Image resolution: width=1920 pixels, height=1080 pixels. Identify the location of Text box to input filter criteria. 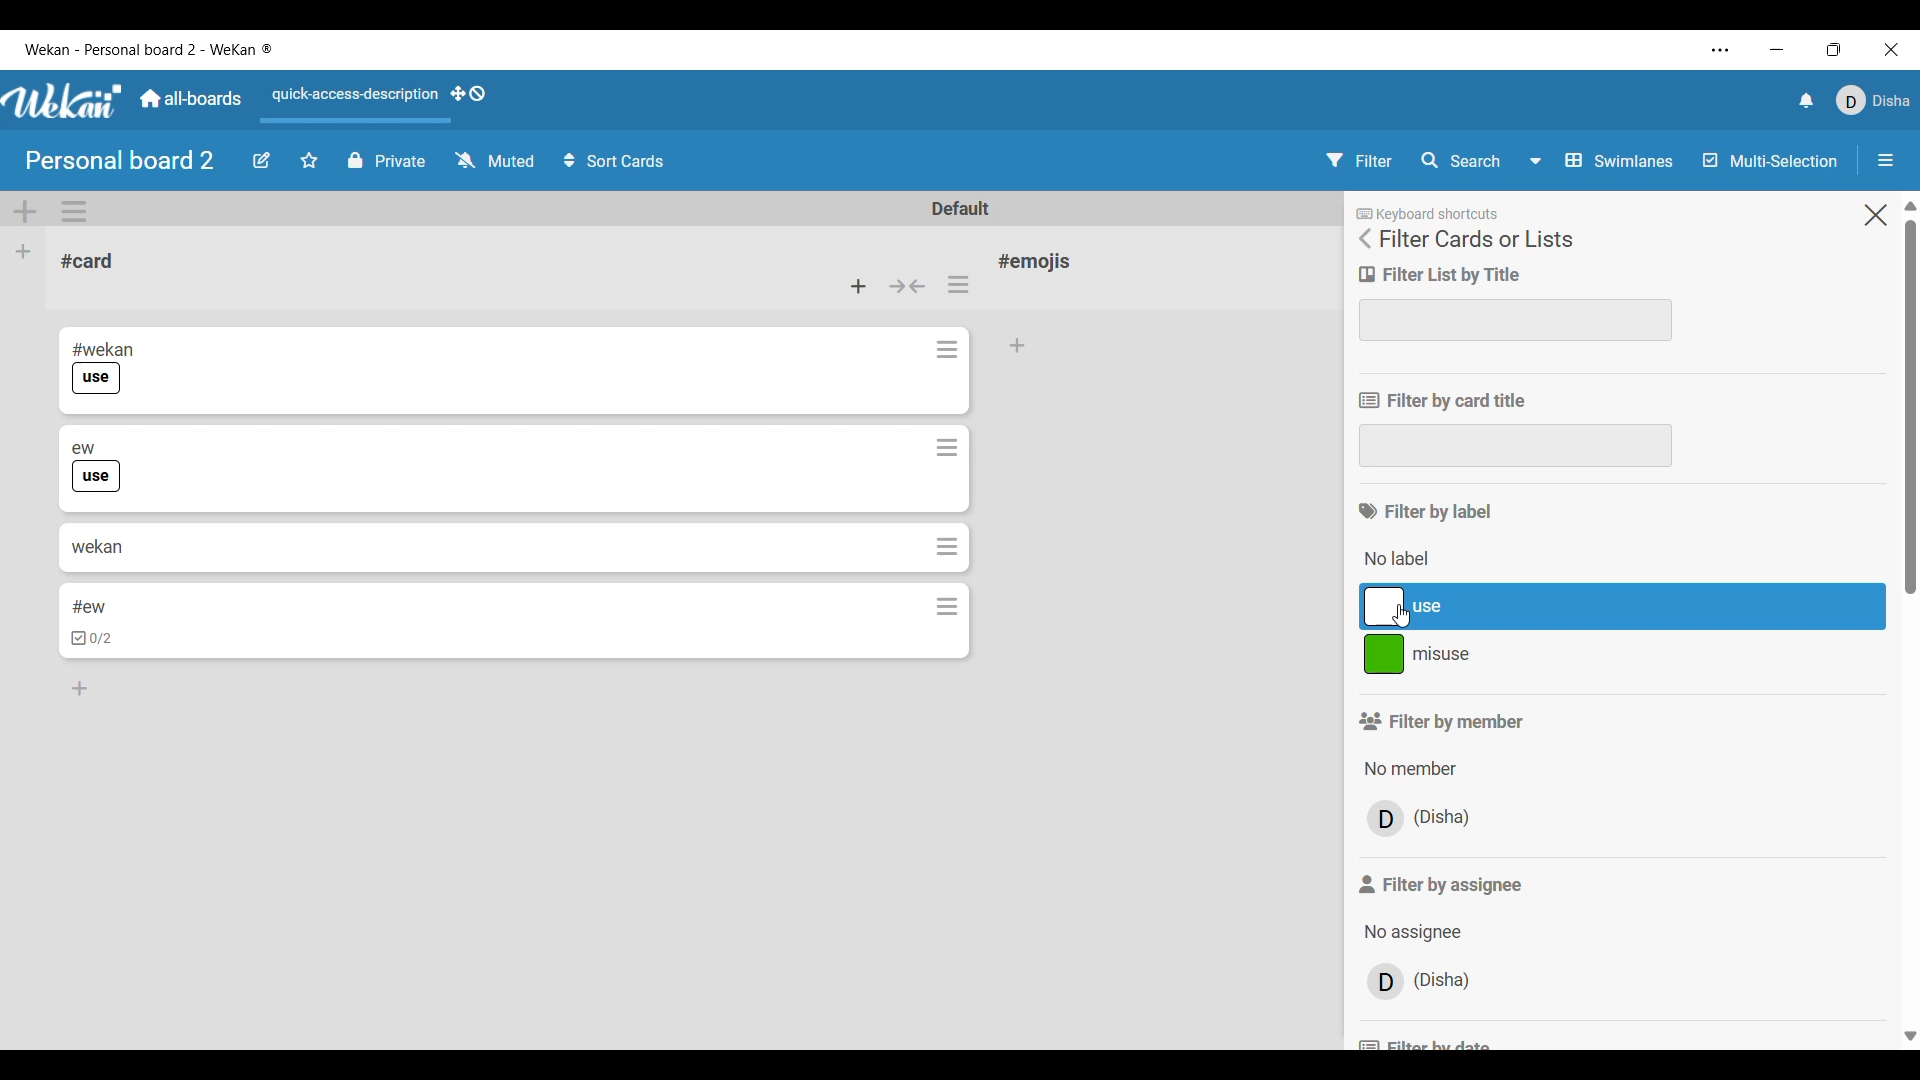
(1515, 446).